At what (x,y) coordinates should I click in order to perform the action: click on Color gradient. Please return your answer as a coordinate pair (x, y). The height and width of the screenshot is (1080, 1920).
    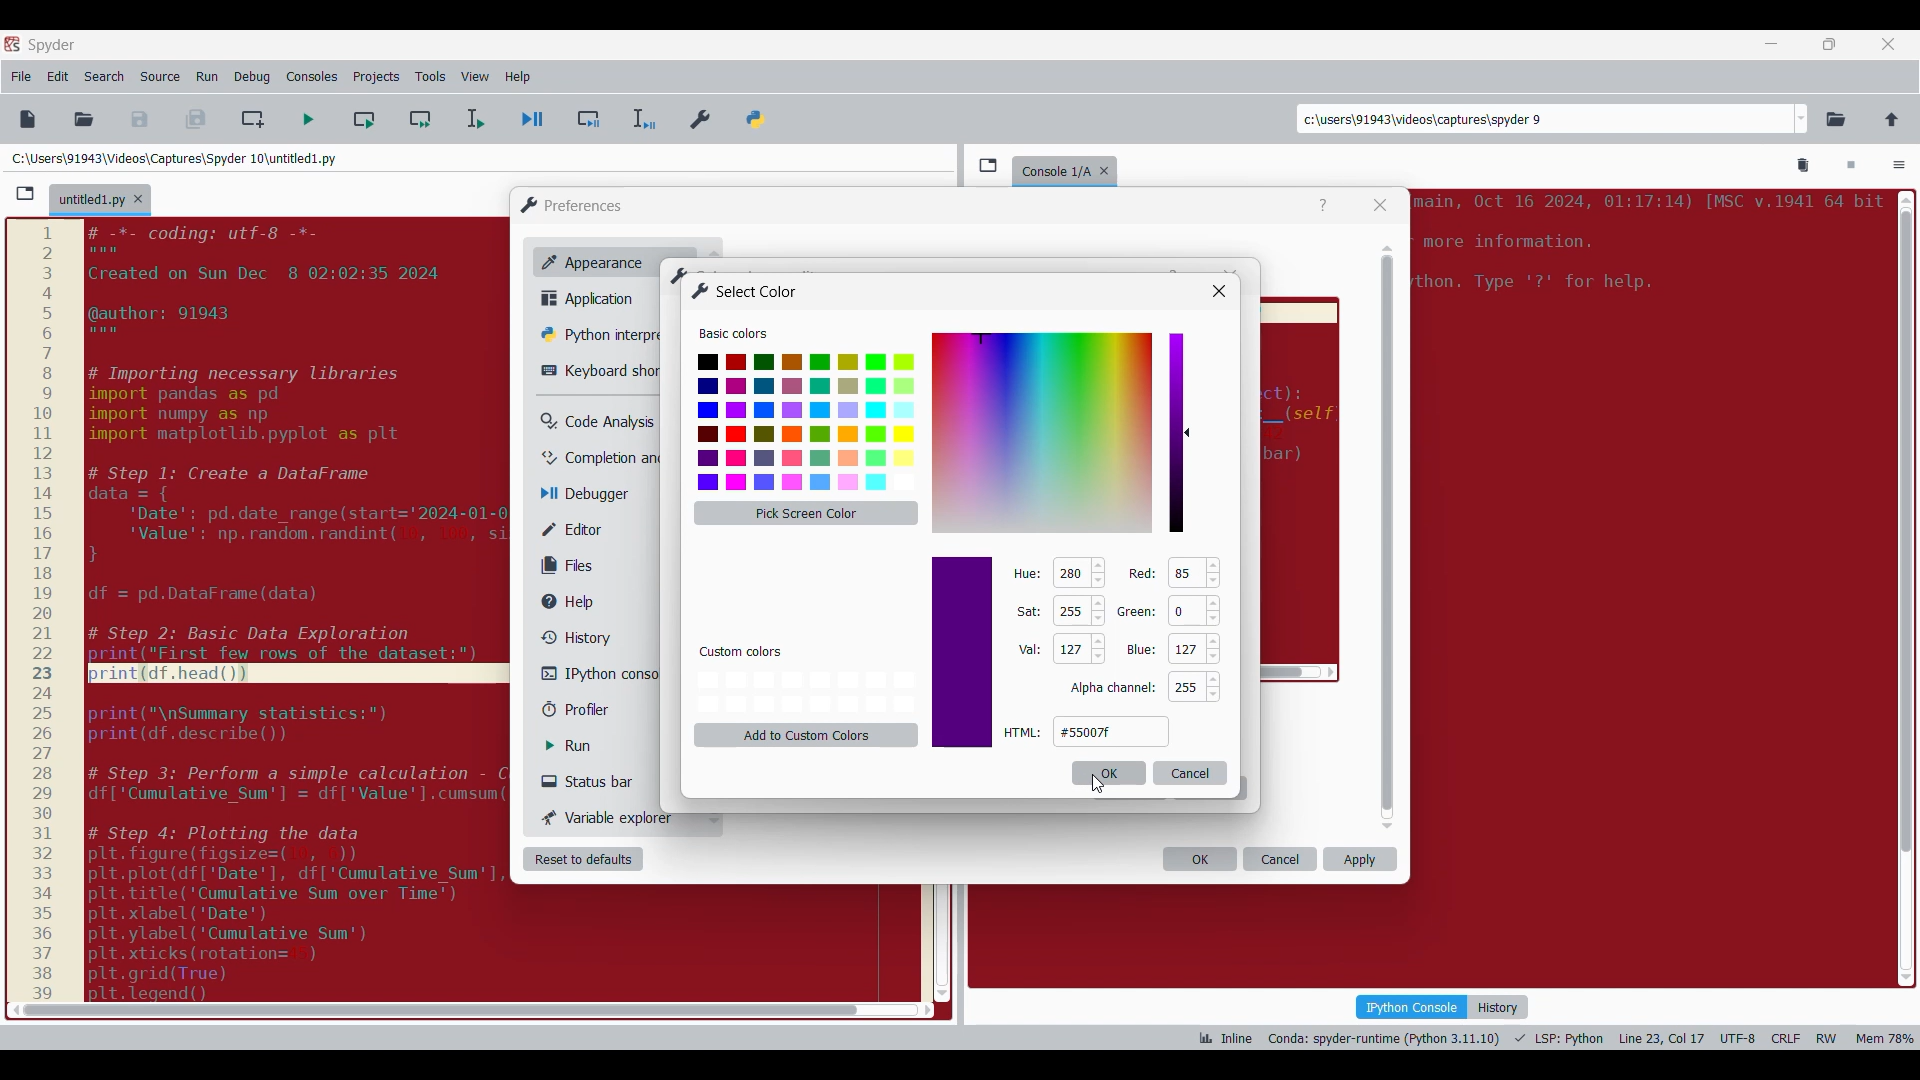
    Looking at the image, I should click on (1043, 432).